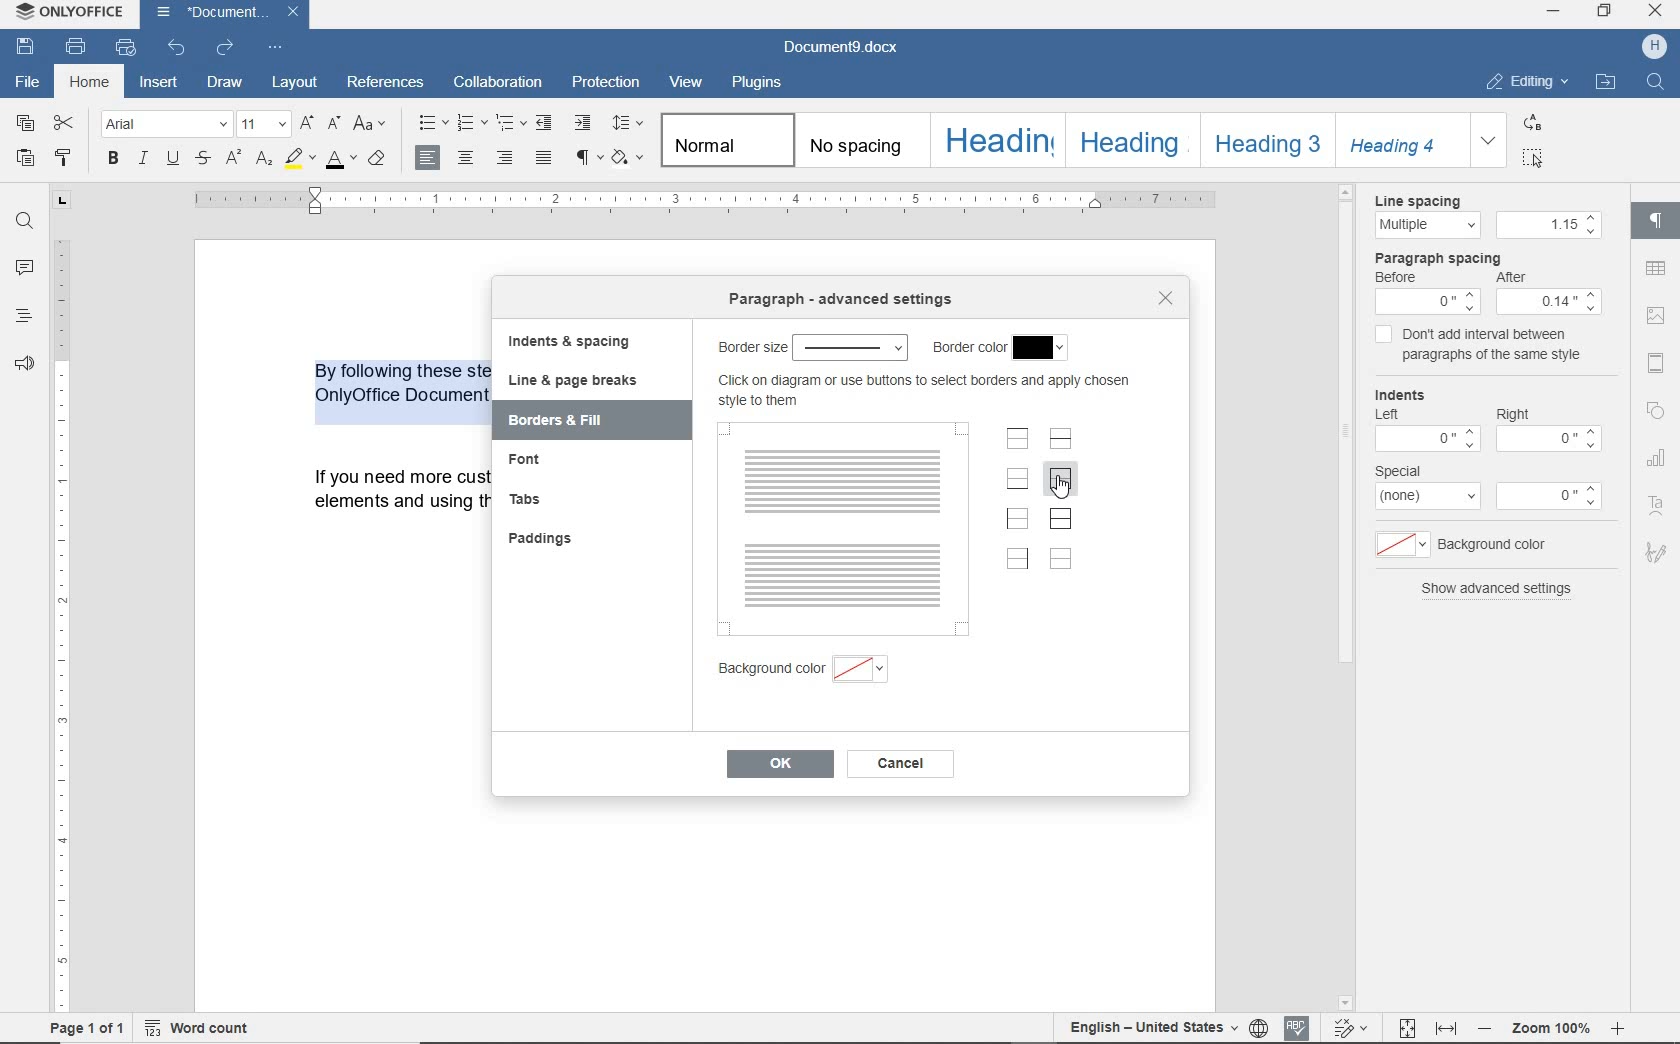 This screenshot has height=1044, width=1680. Describe the element at coordinates (845, 531) in the screenshot. I see `preview` at that location.